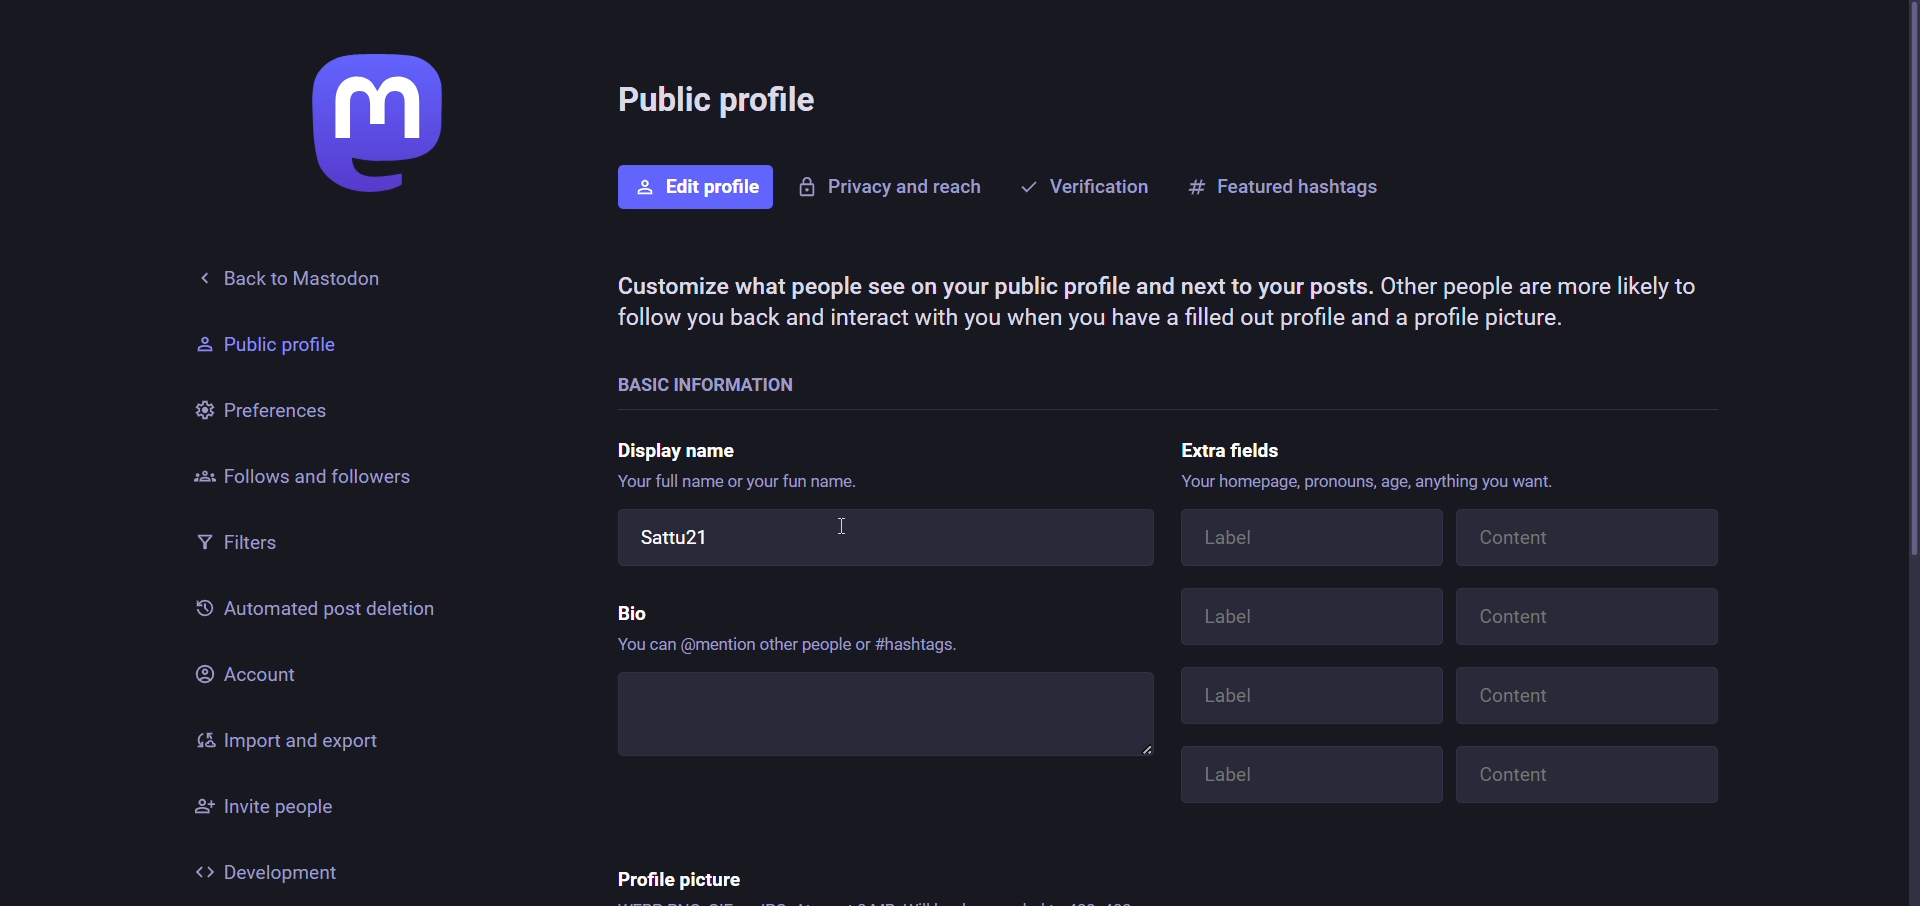 This screenshot has height=906, width=1920. I want to click on filters, so click(244, 545).